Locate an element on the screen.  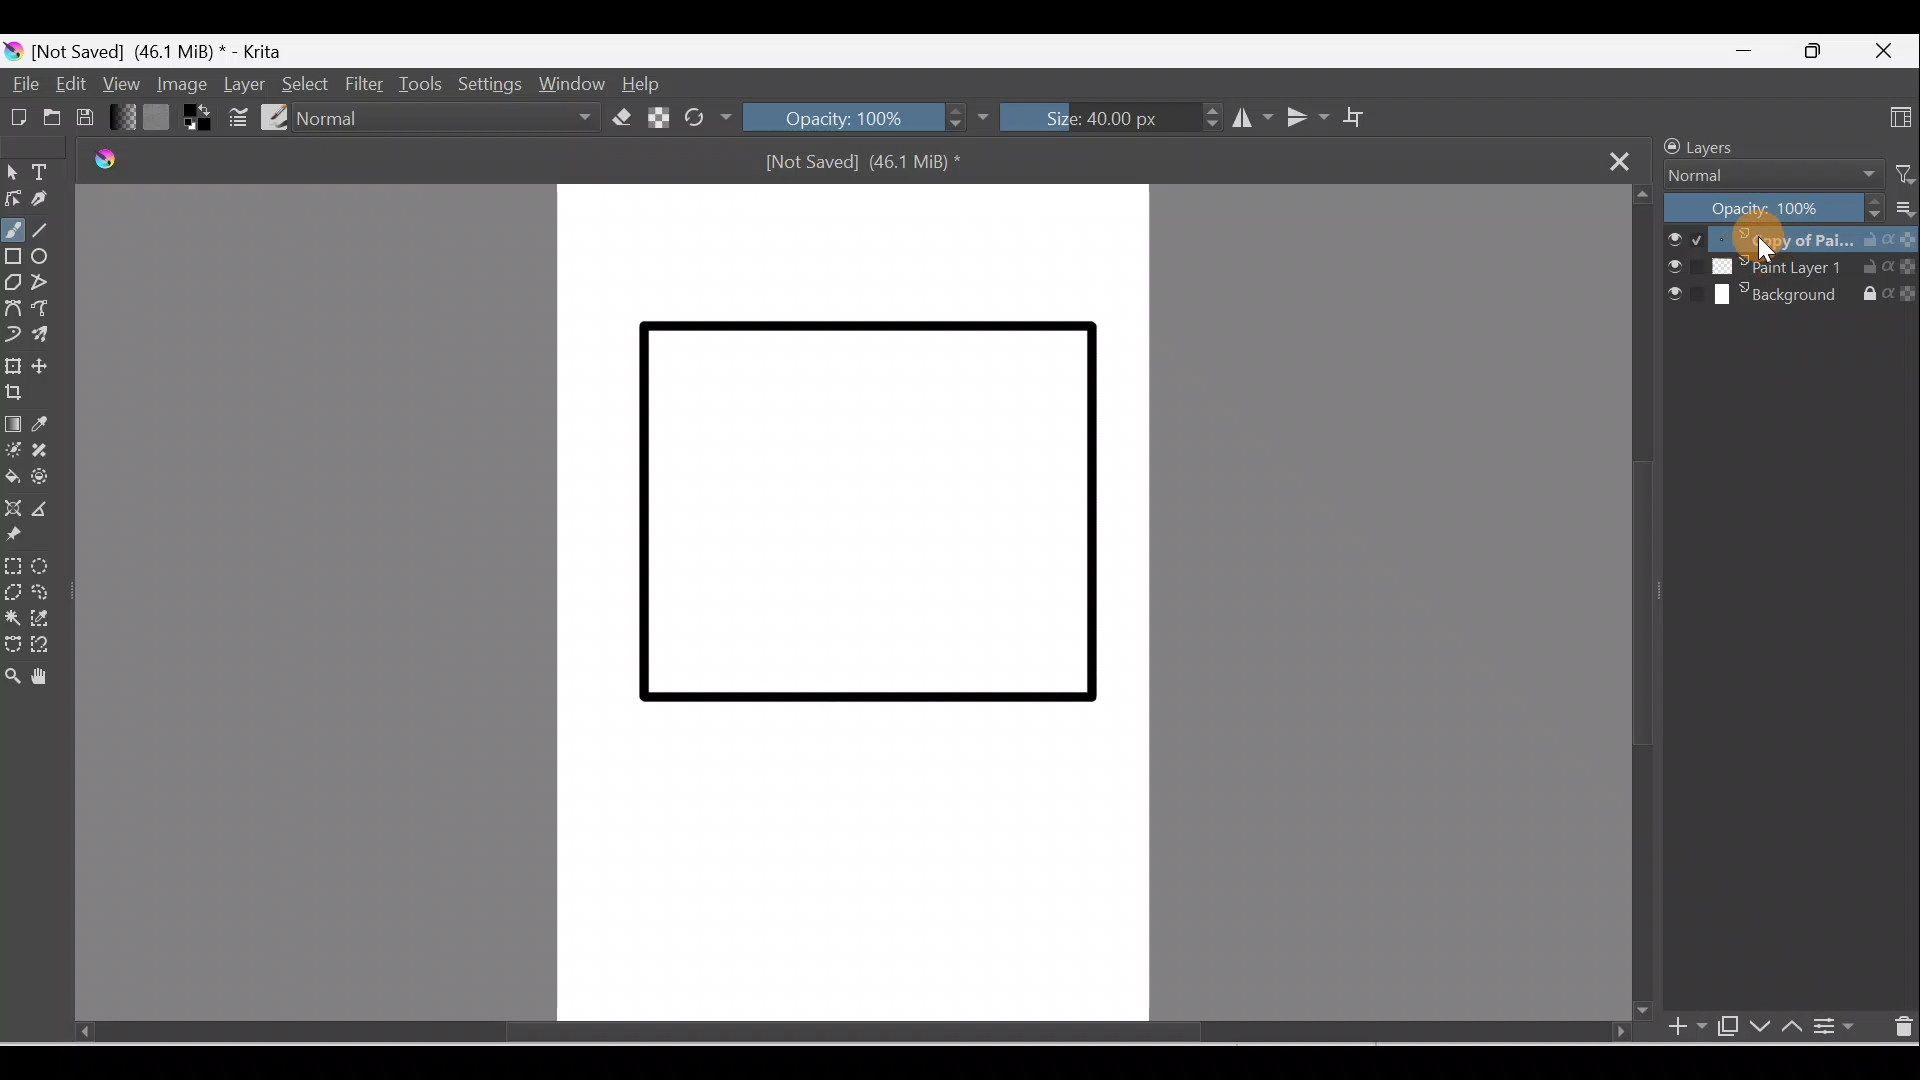
Image is located at coordinates (178, 85).